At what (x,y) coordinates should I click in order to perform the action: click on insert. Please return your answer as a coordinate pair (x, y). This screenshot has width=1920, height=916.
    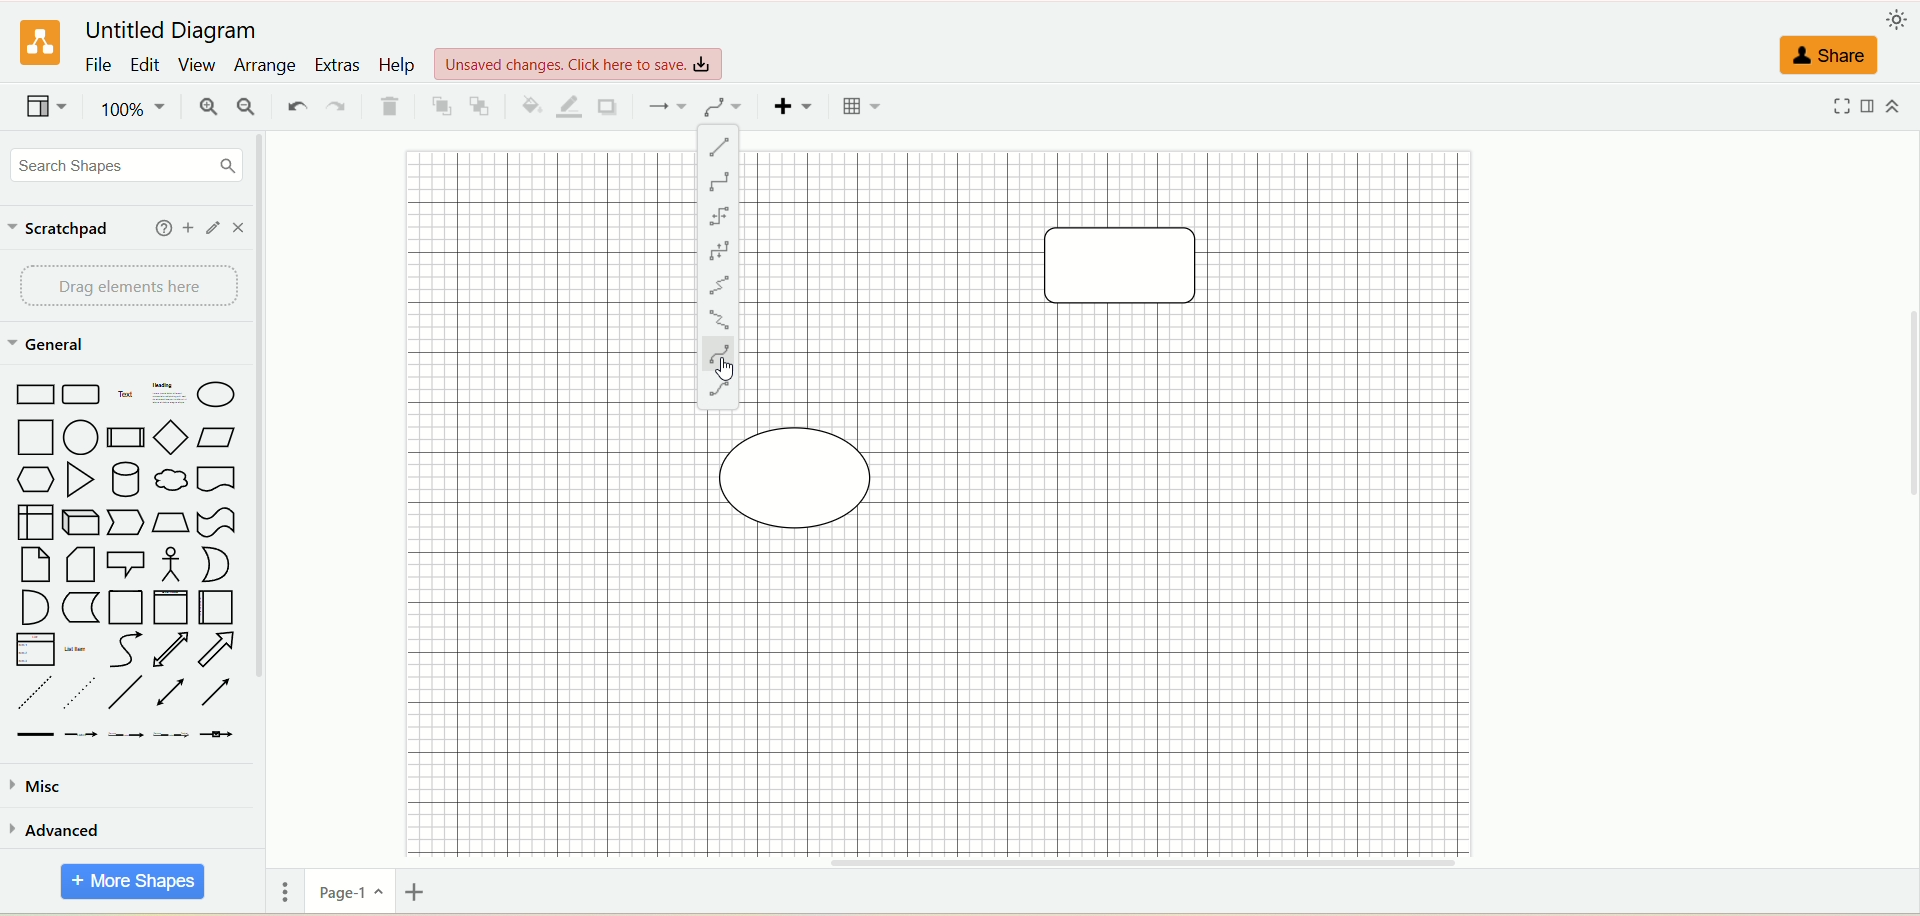
    Looking at the image, I should click on (790, 107).